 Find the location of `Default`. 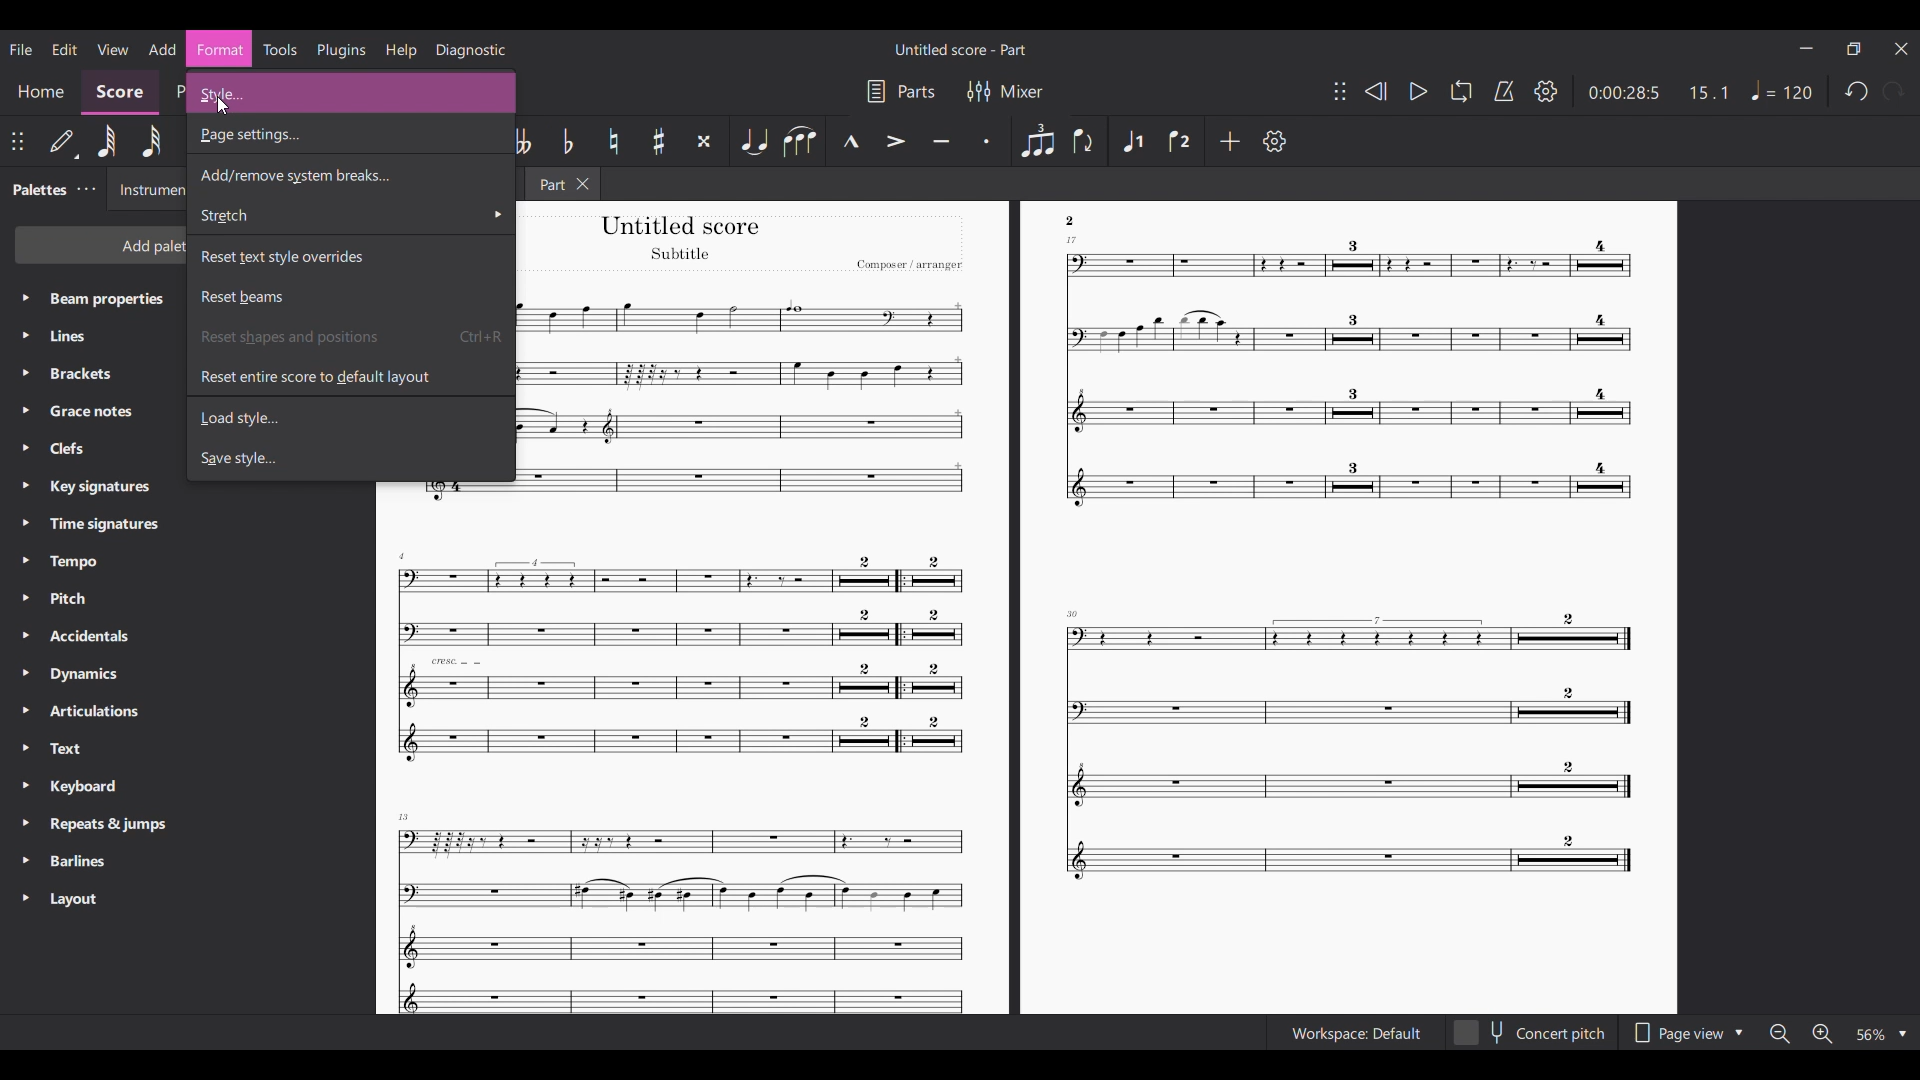

Default is located at coordinates (62, 141).